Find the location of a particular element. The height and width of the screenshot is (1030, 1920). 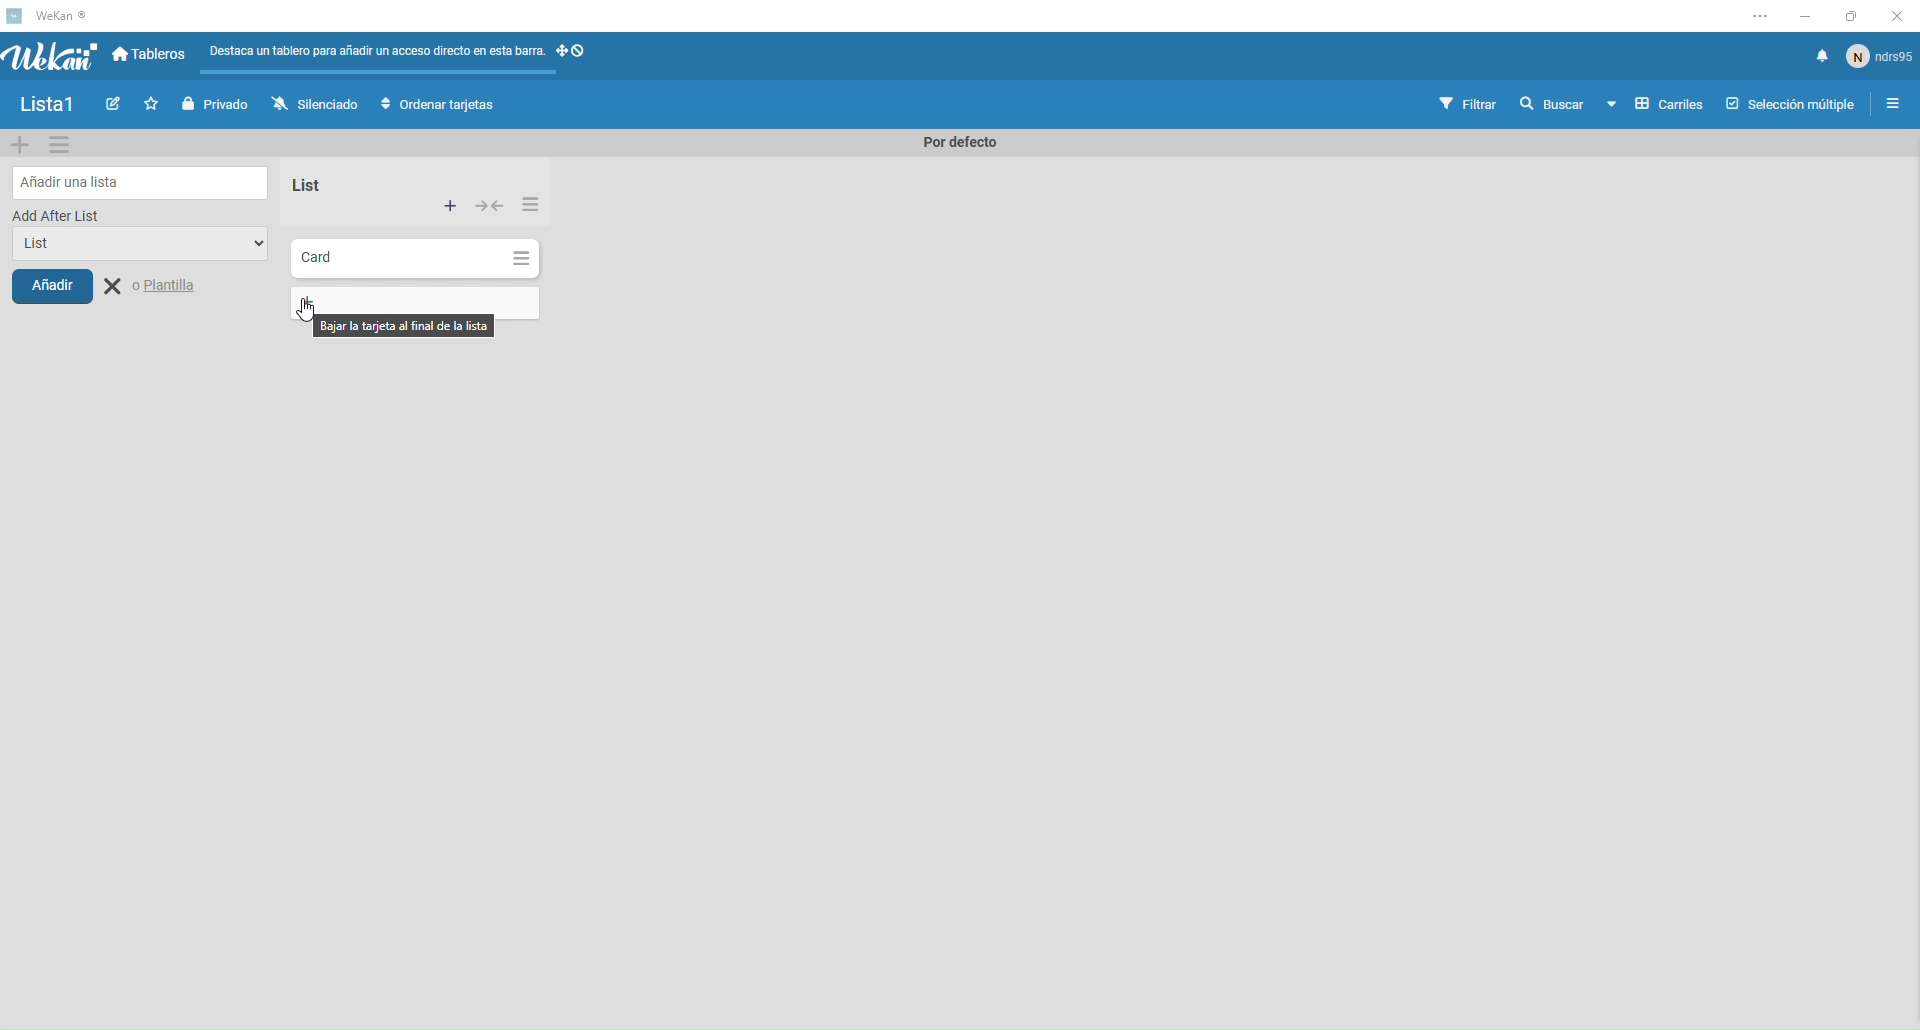

List1 is located at coordinates (55, 107).